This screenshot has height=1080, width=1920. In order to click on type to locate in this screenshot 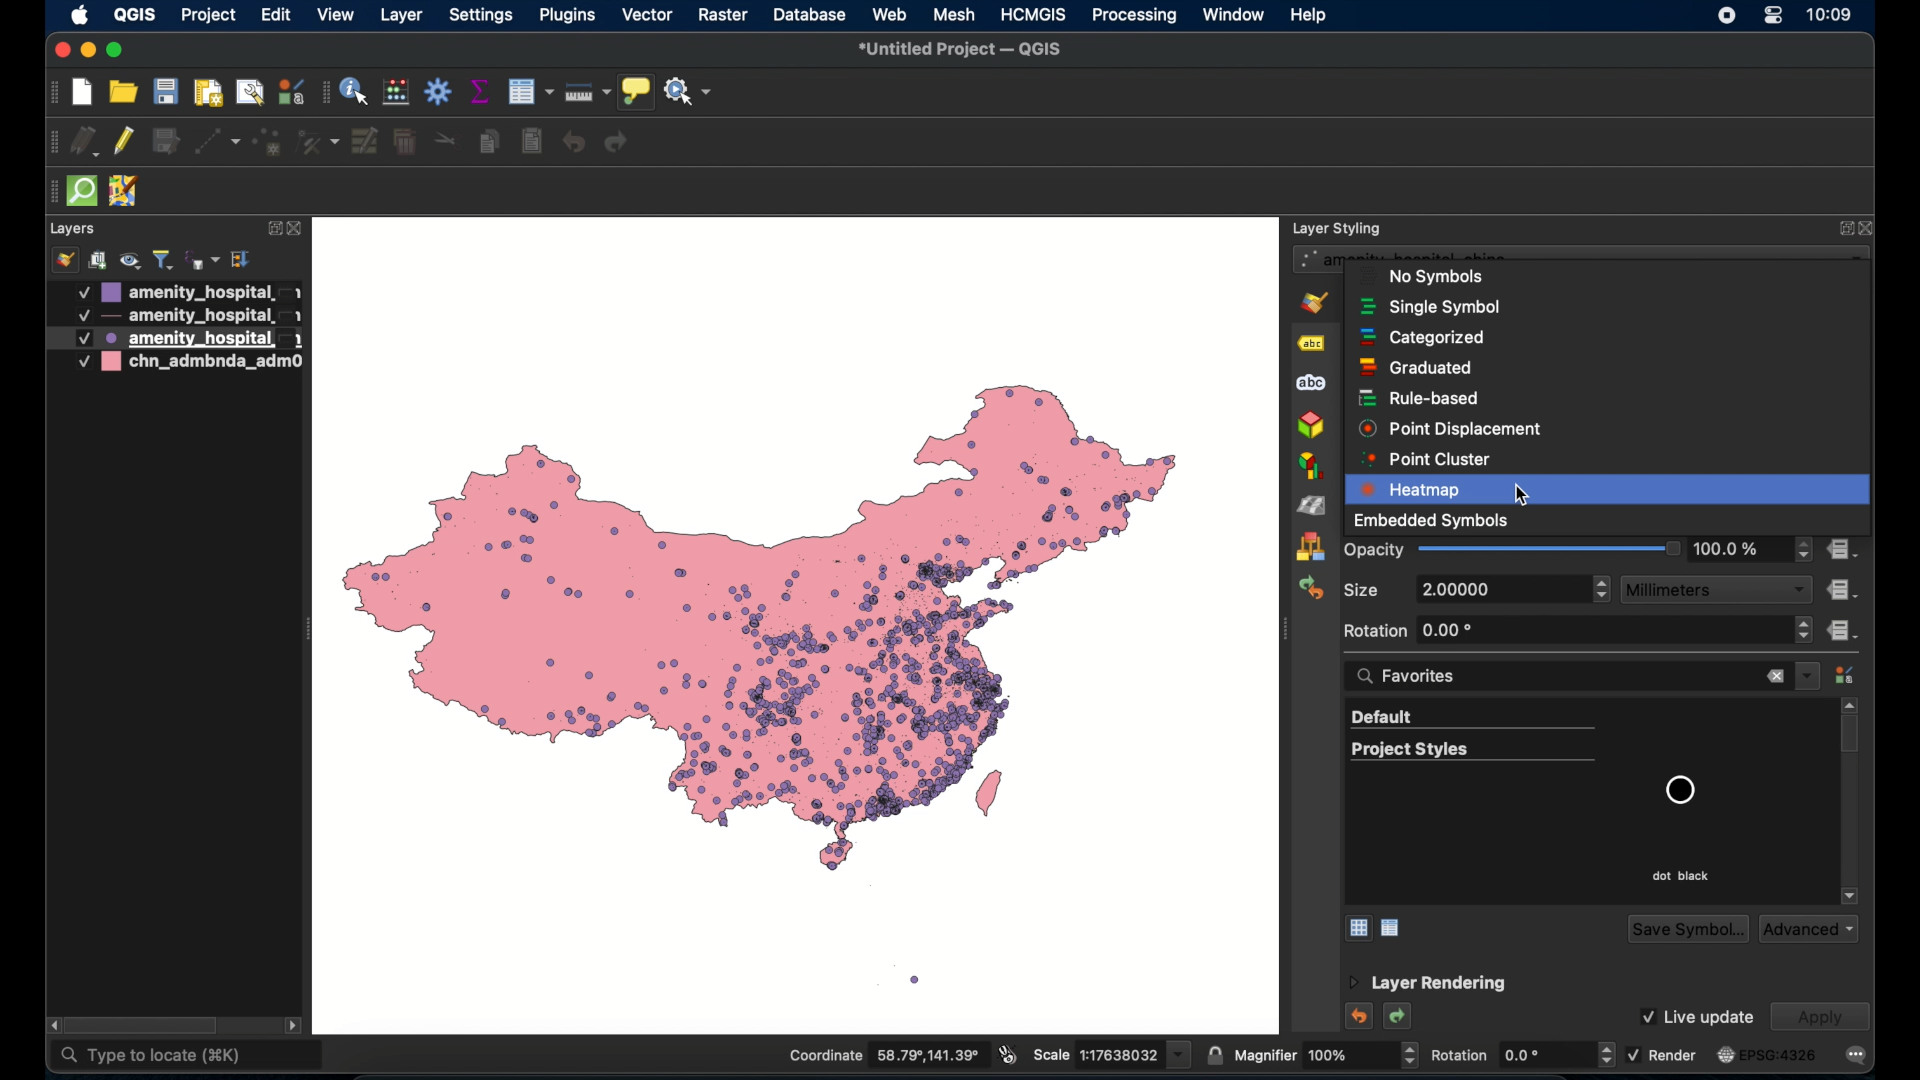, I will do `click(188, 1055)`.